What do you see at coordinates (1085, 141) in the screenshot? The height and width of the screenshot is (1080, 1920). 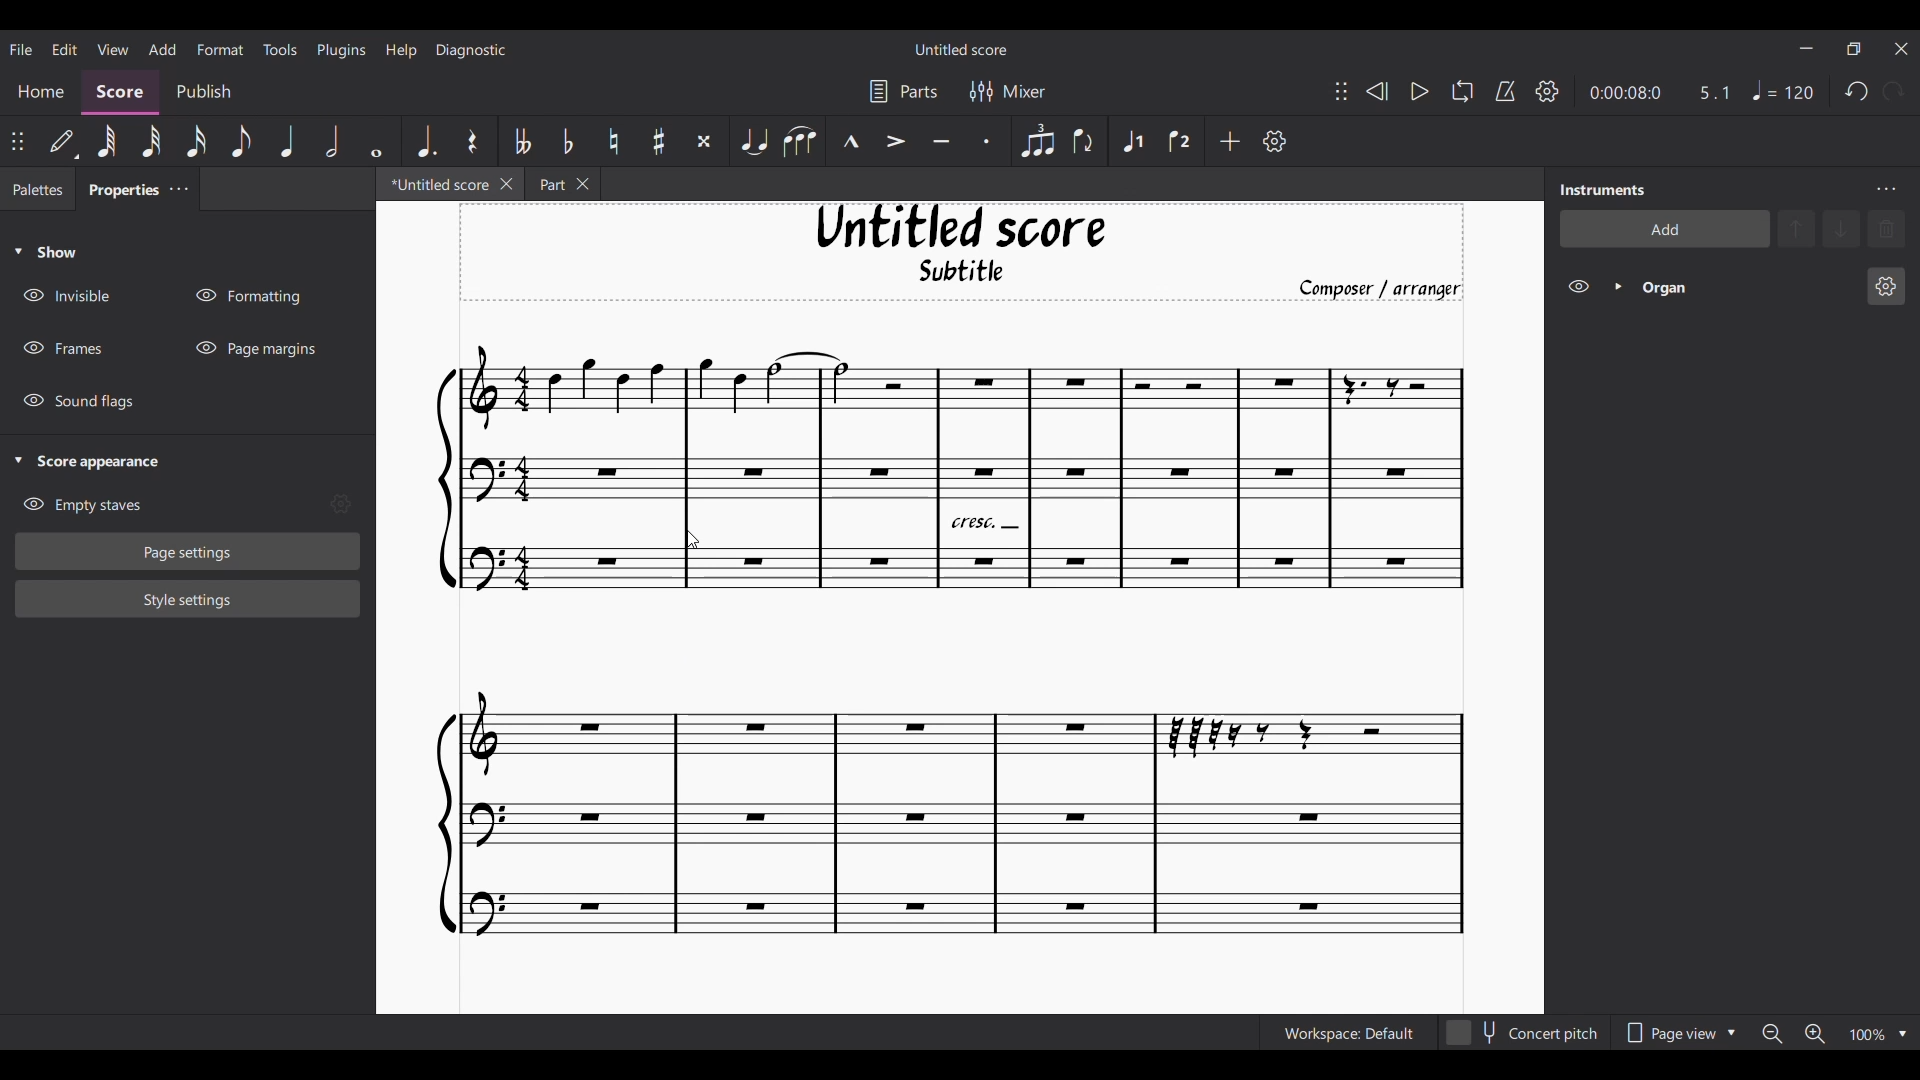 I see `Flip direction` at bounding box center [1085, 141].